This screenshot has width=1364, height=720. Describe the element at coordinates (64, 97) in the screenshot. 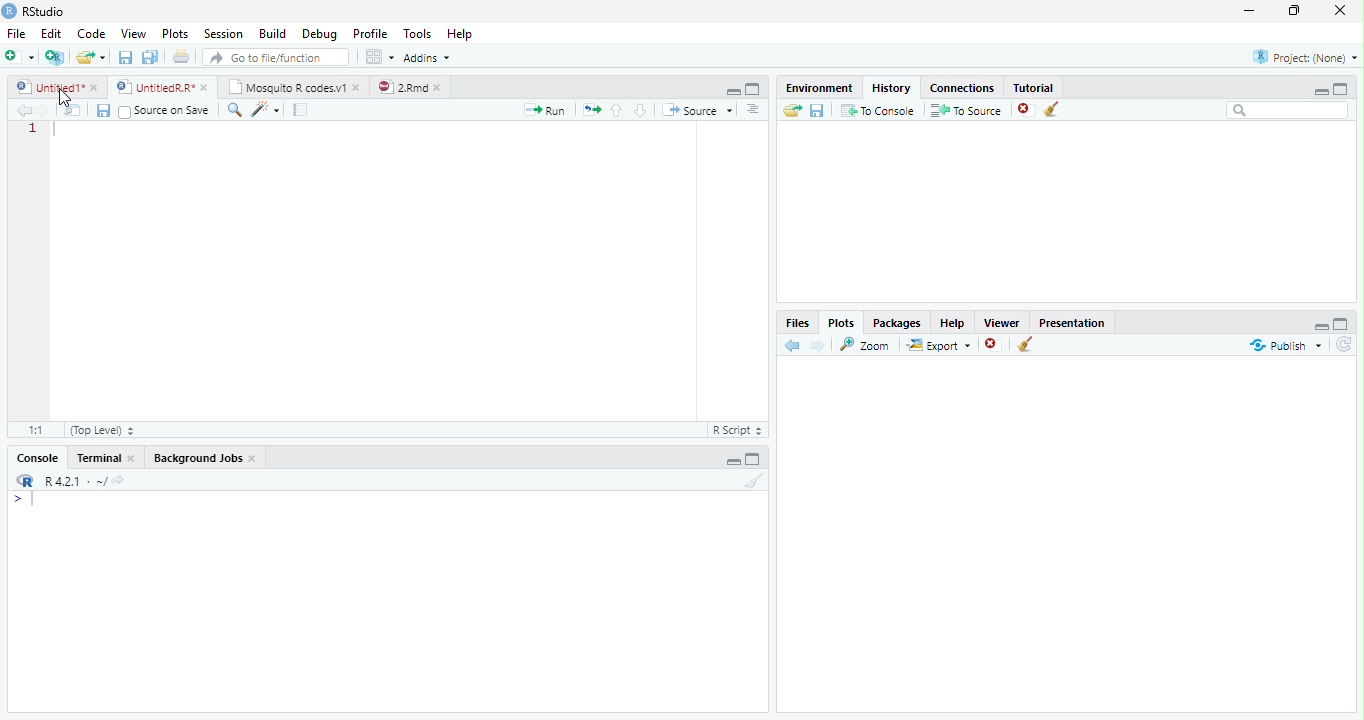

I see `Mouse Cursor` at that location.